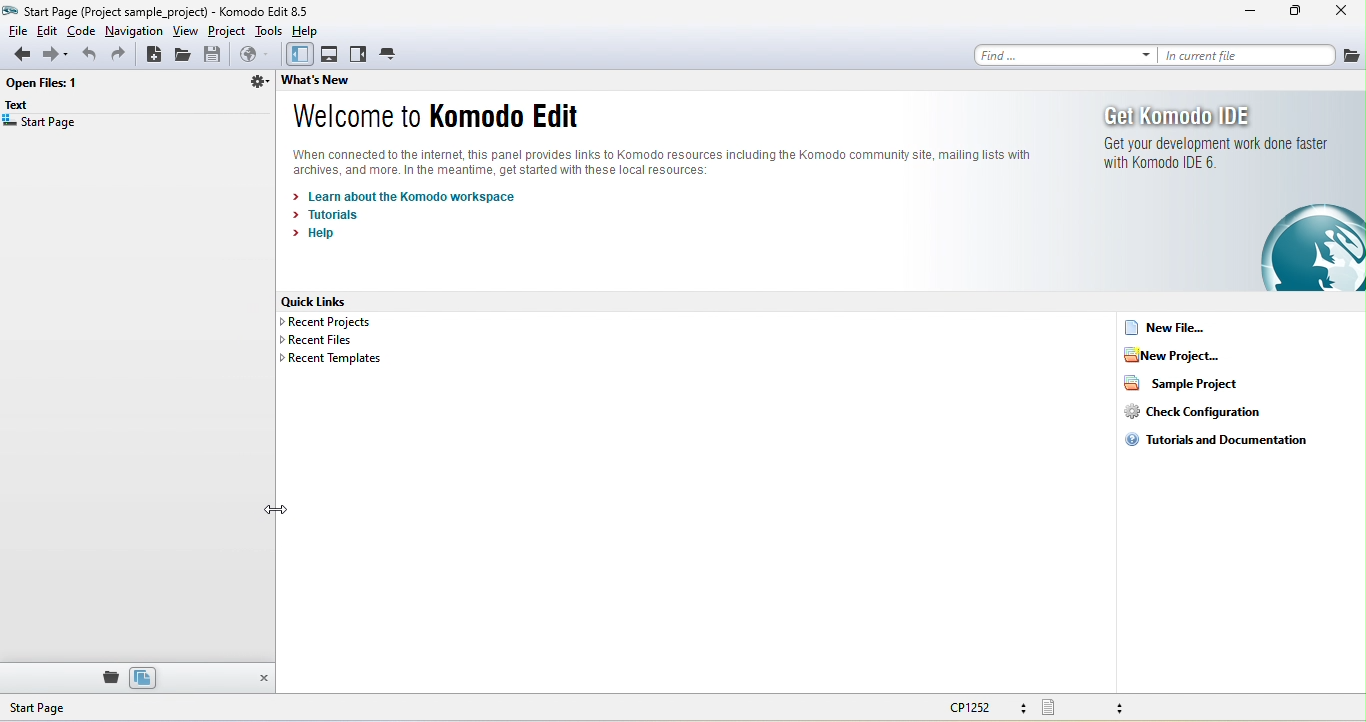 Image resolution: width=1366 pixels, height=722 pixels. I want to click on redo, so click(122, 55).